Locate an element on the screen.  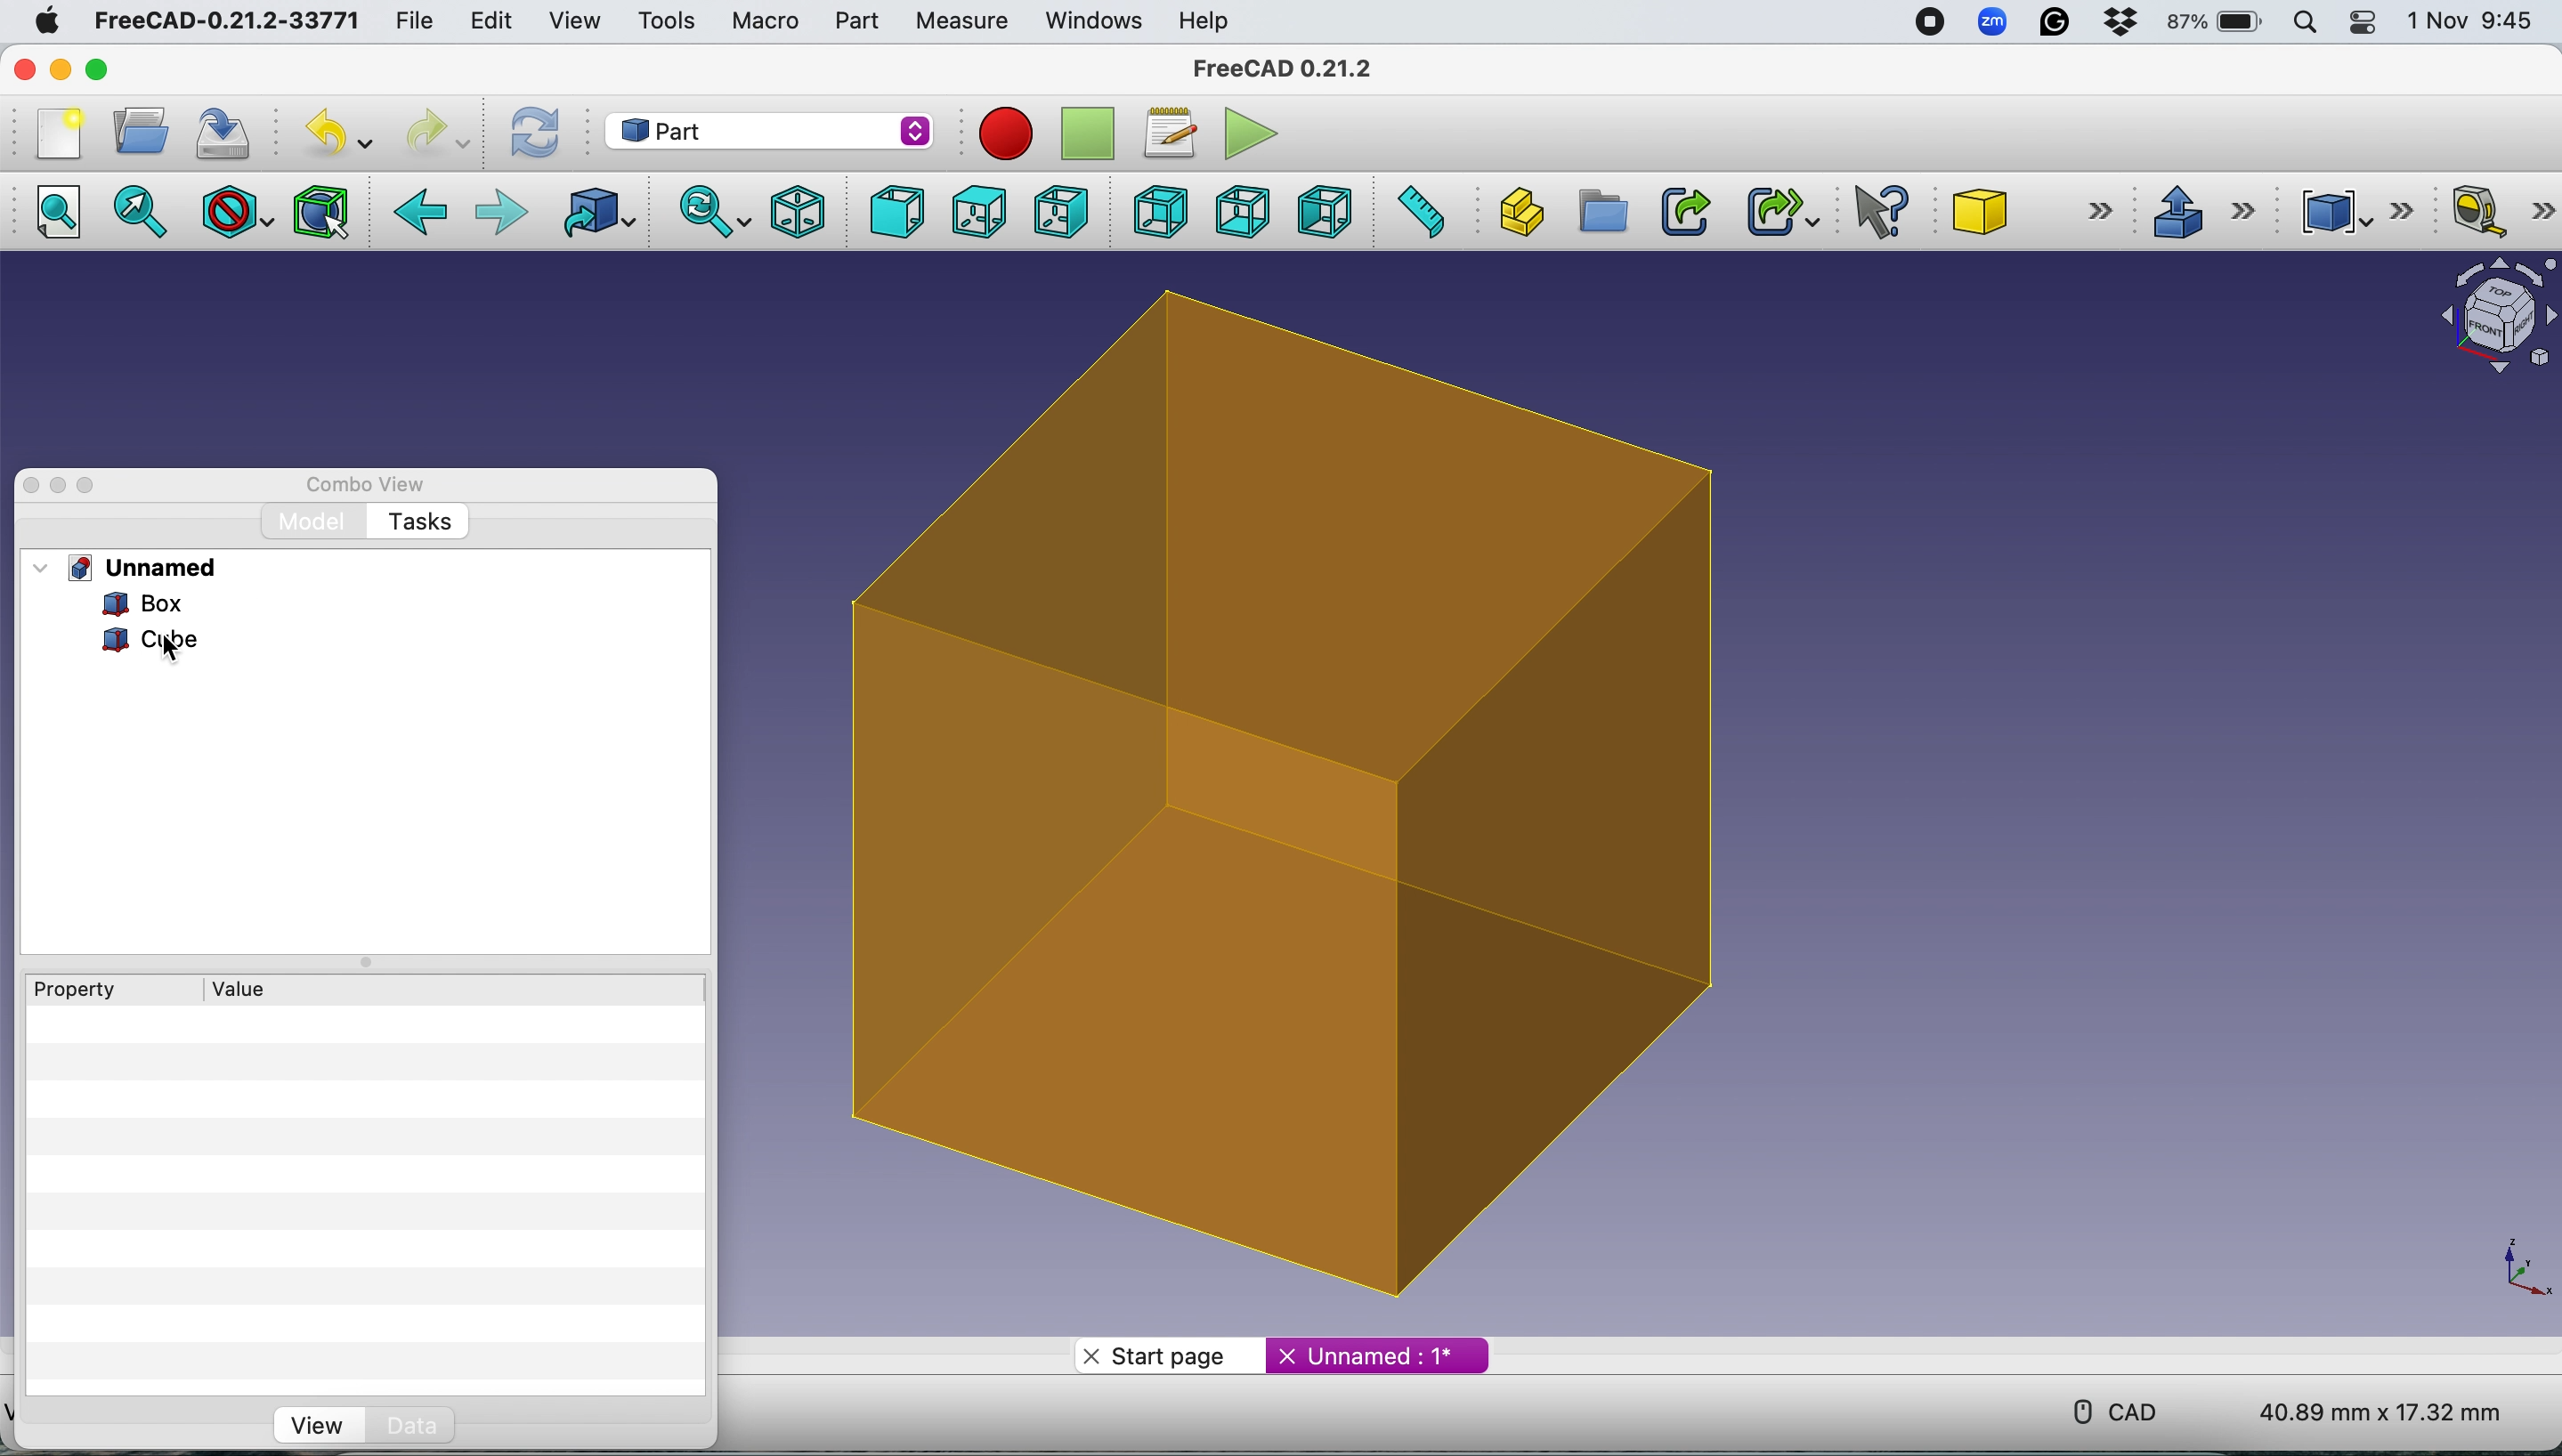
Unnamed is located at coordinates (148, 567).